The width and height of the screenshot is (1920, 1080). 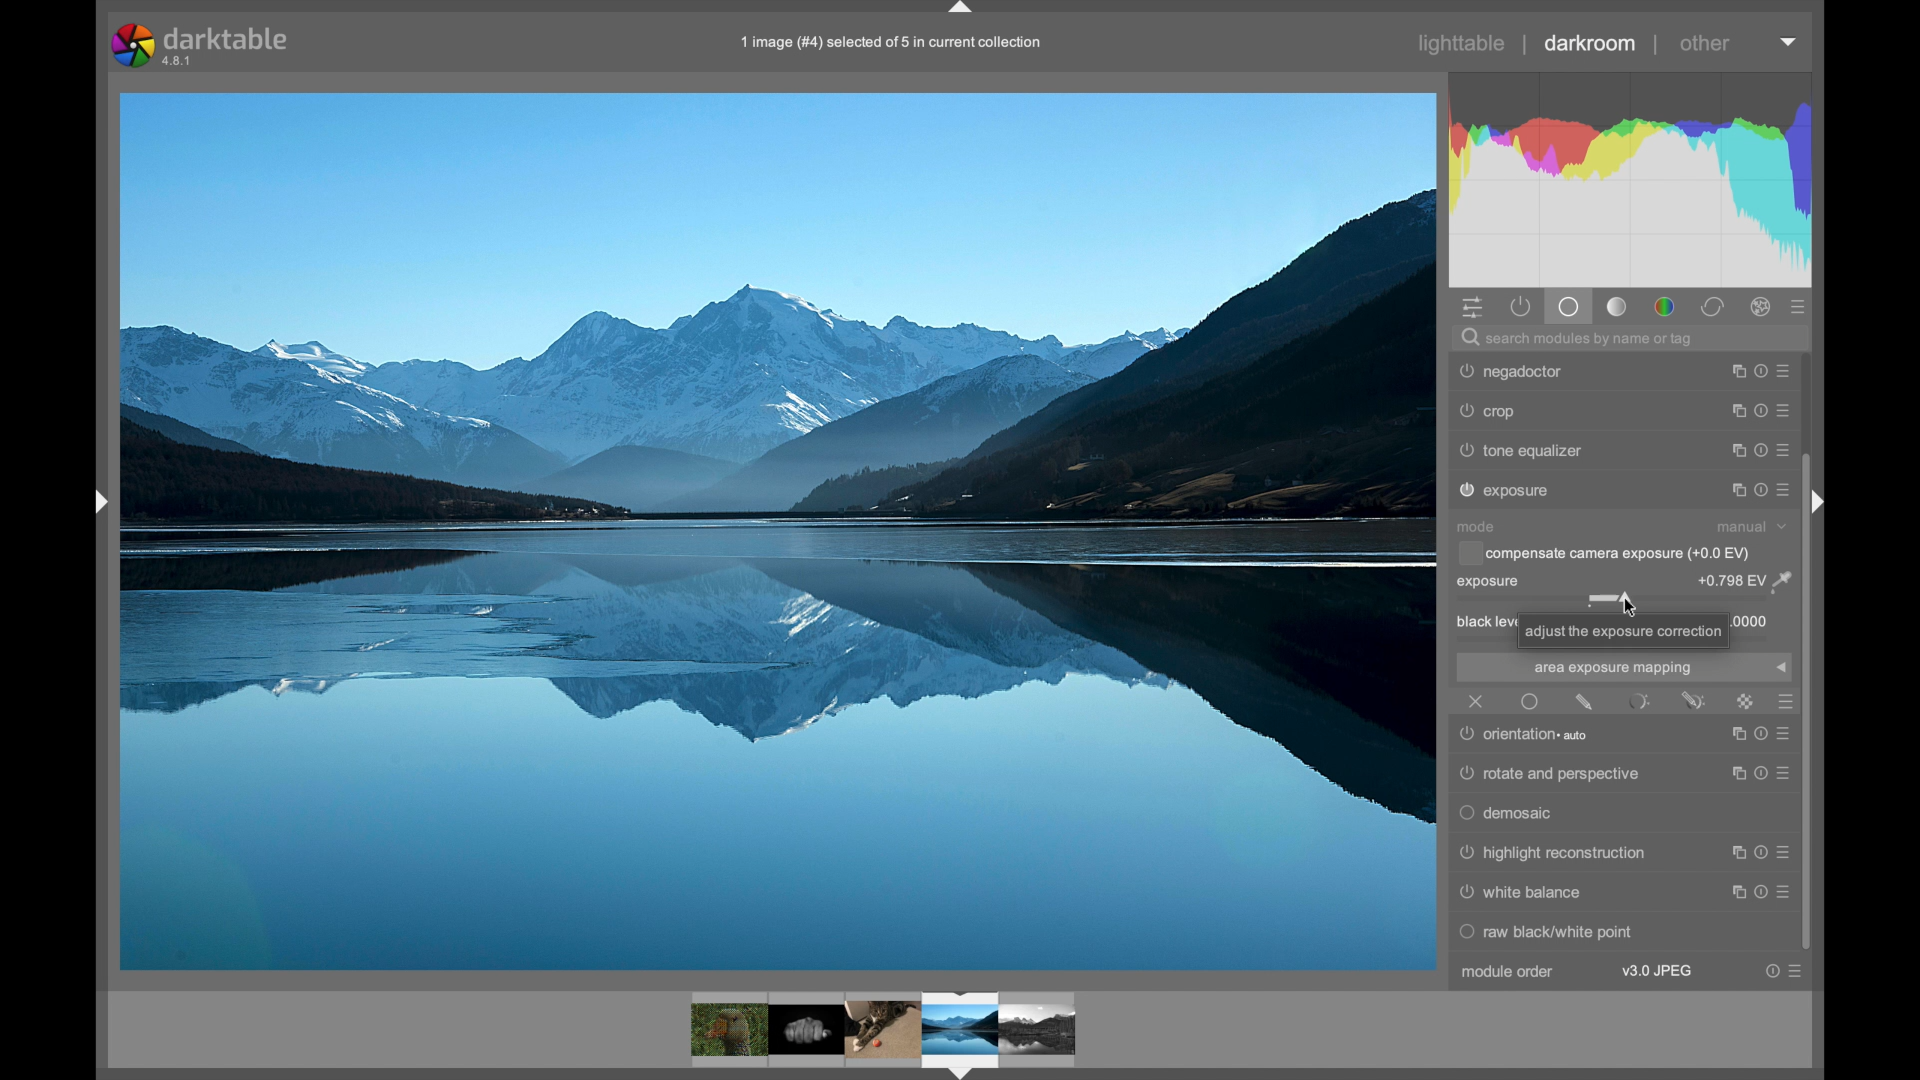 What do you see at coordinates (1750, 526) in the screenshot?
I see `manual dropdown` at bounding box center [1750, 526].